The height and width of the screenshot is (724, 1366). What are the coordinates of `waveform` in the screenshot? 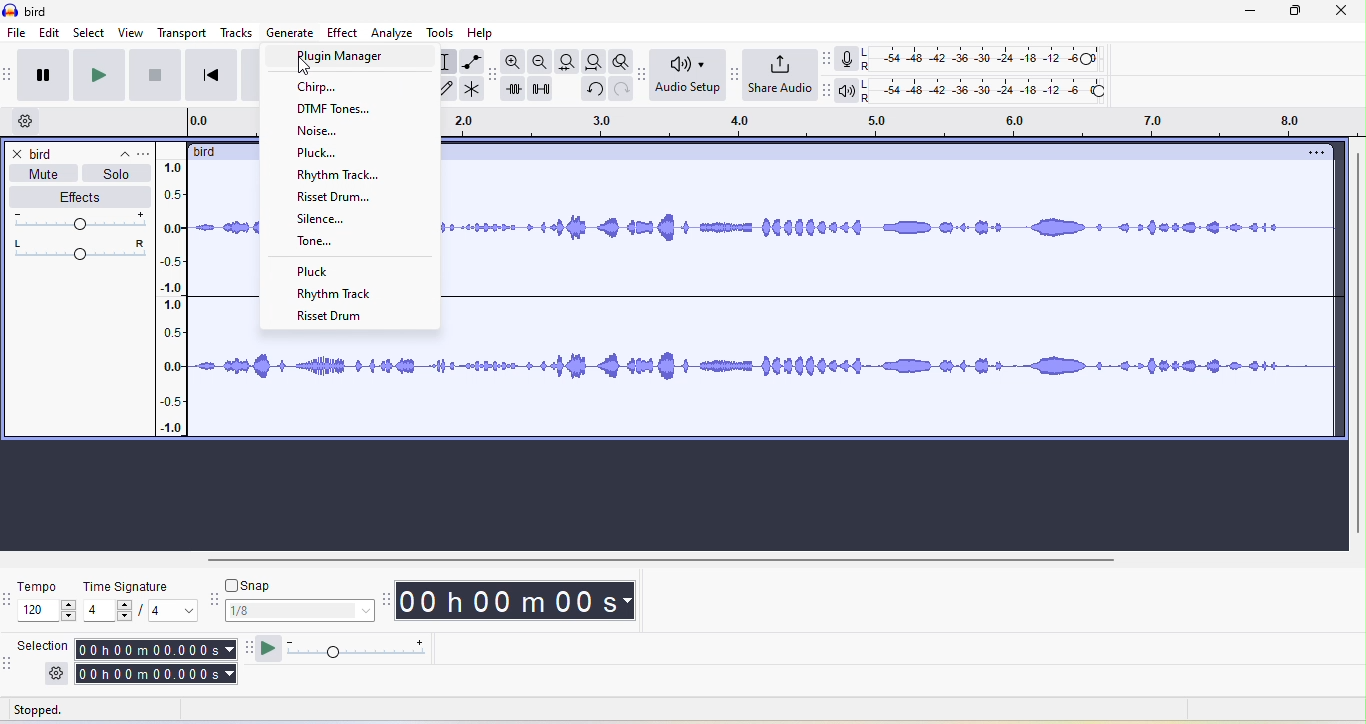 It's located at (229, 301).